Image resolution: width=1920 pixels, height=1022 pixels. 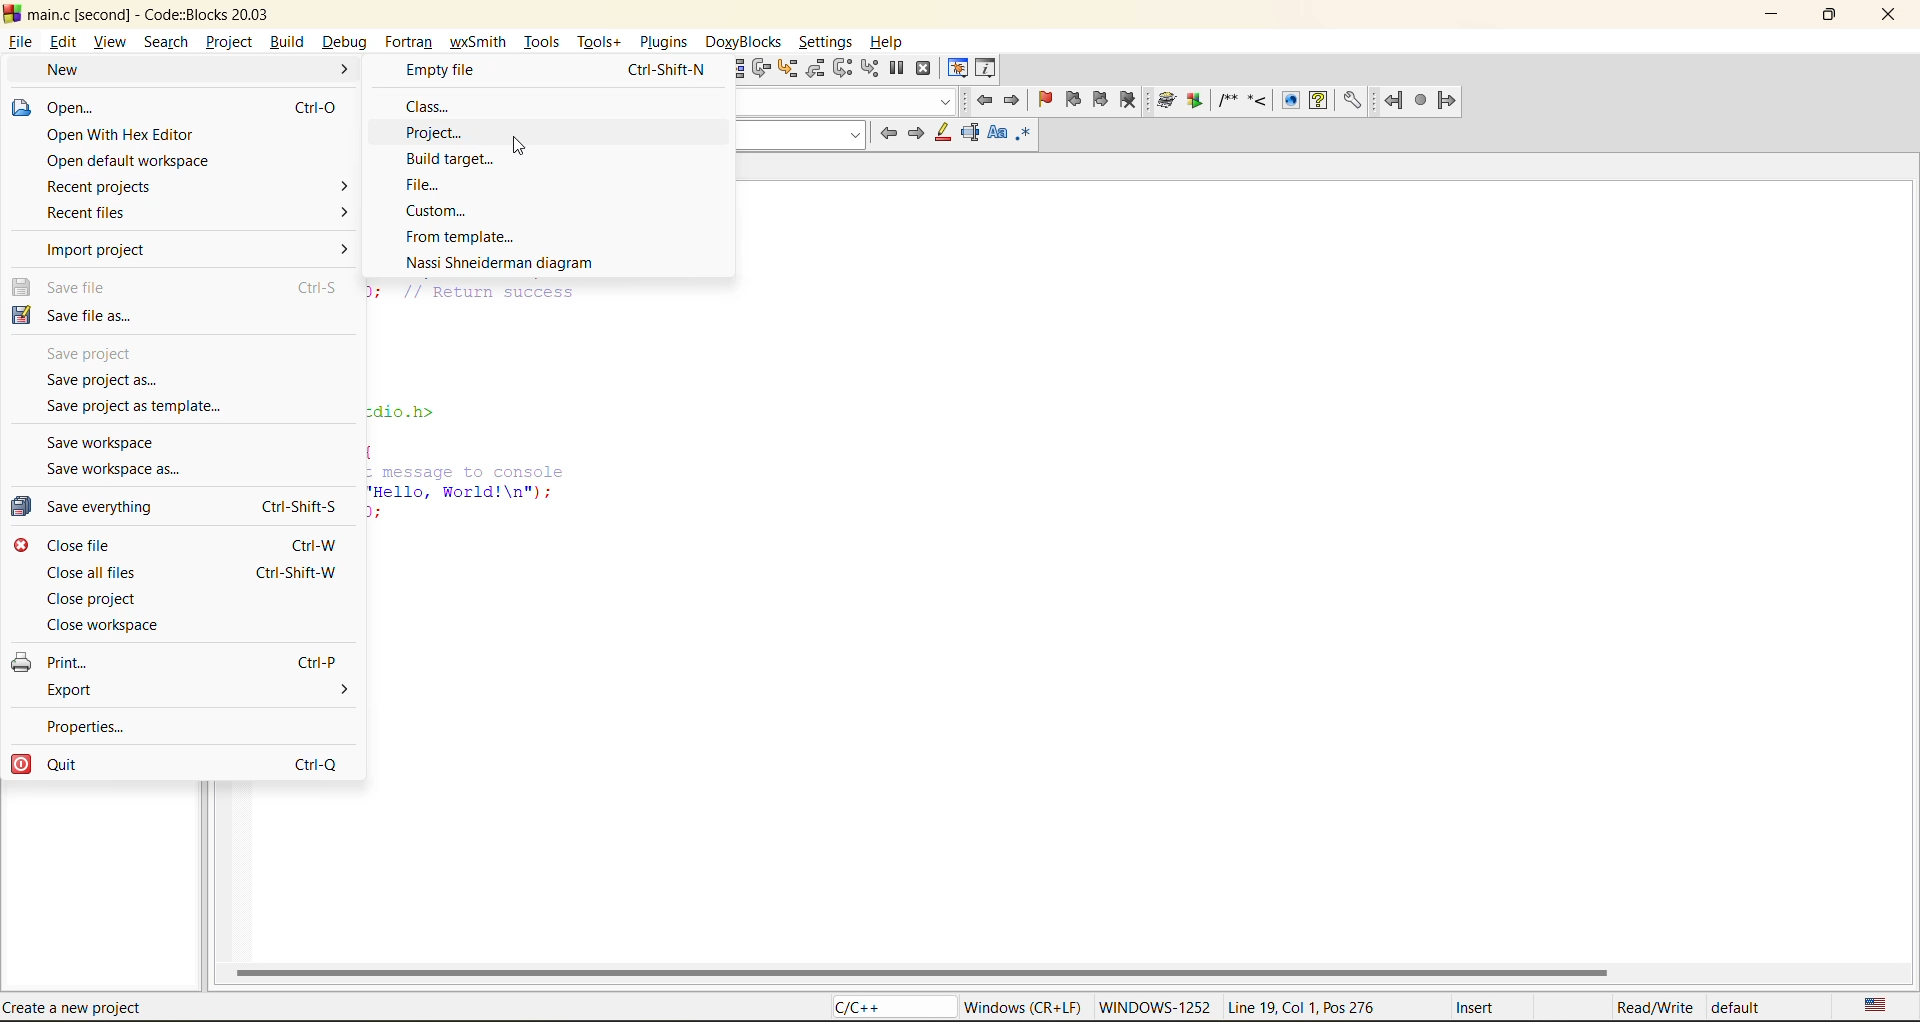 I want to click on open, so click(x=71, y=108).